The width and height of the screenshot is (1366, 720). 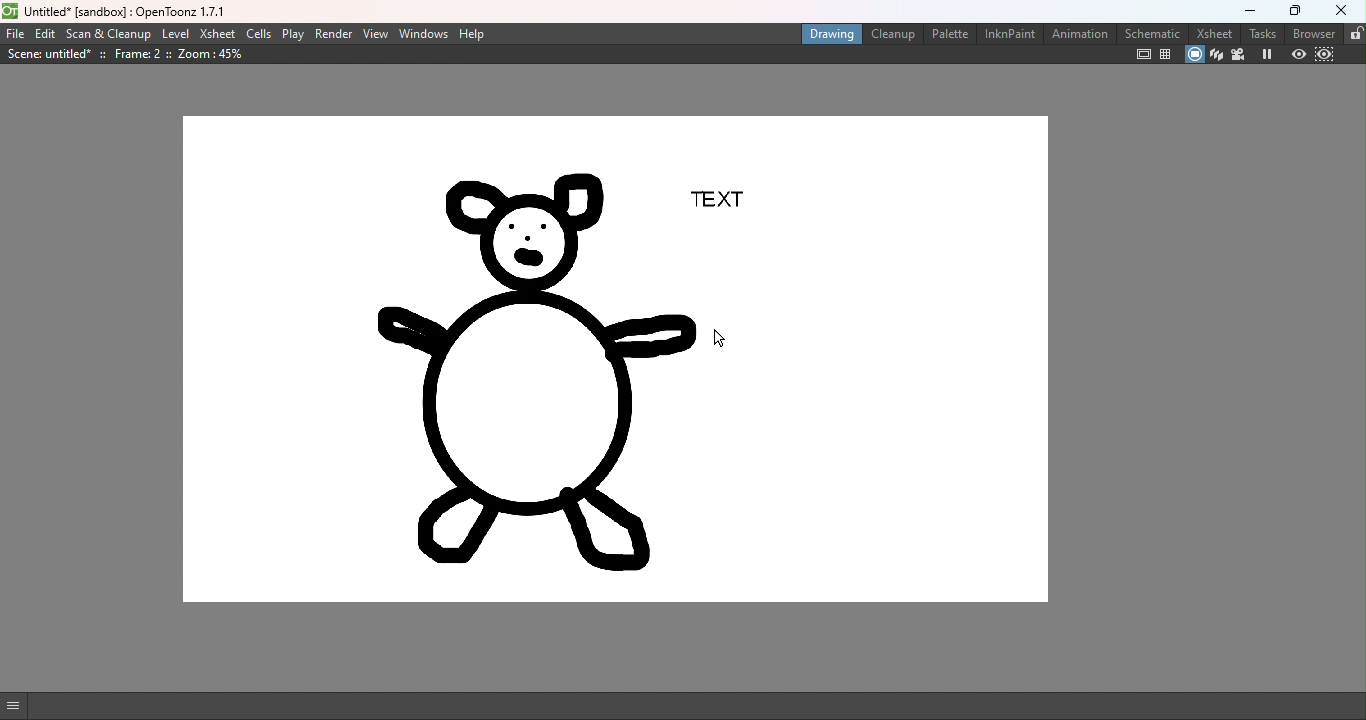 What do you see at coordinates (1008, 34) in the screenshot?
I see `InknPaint` at bounding box center [1008, 34].